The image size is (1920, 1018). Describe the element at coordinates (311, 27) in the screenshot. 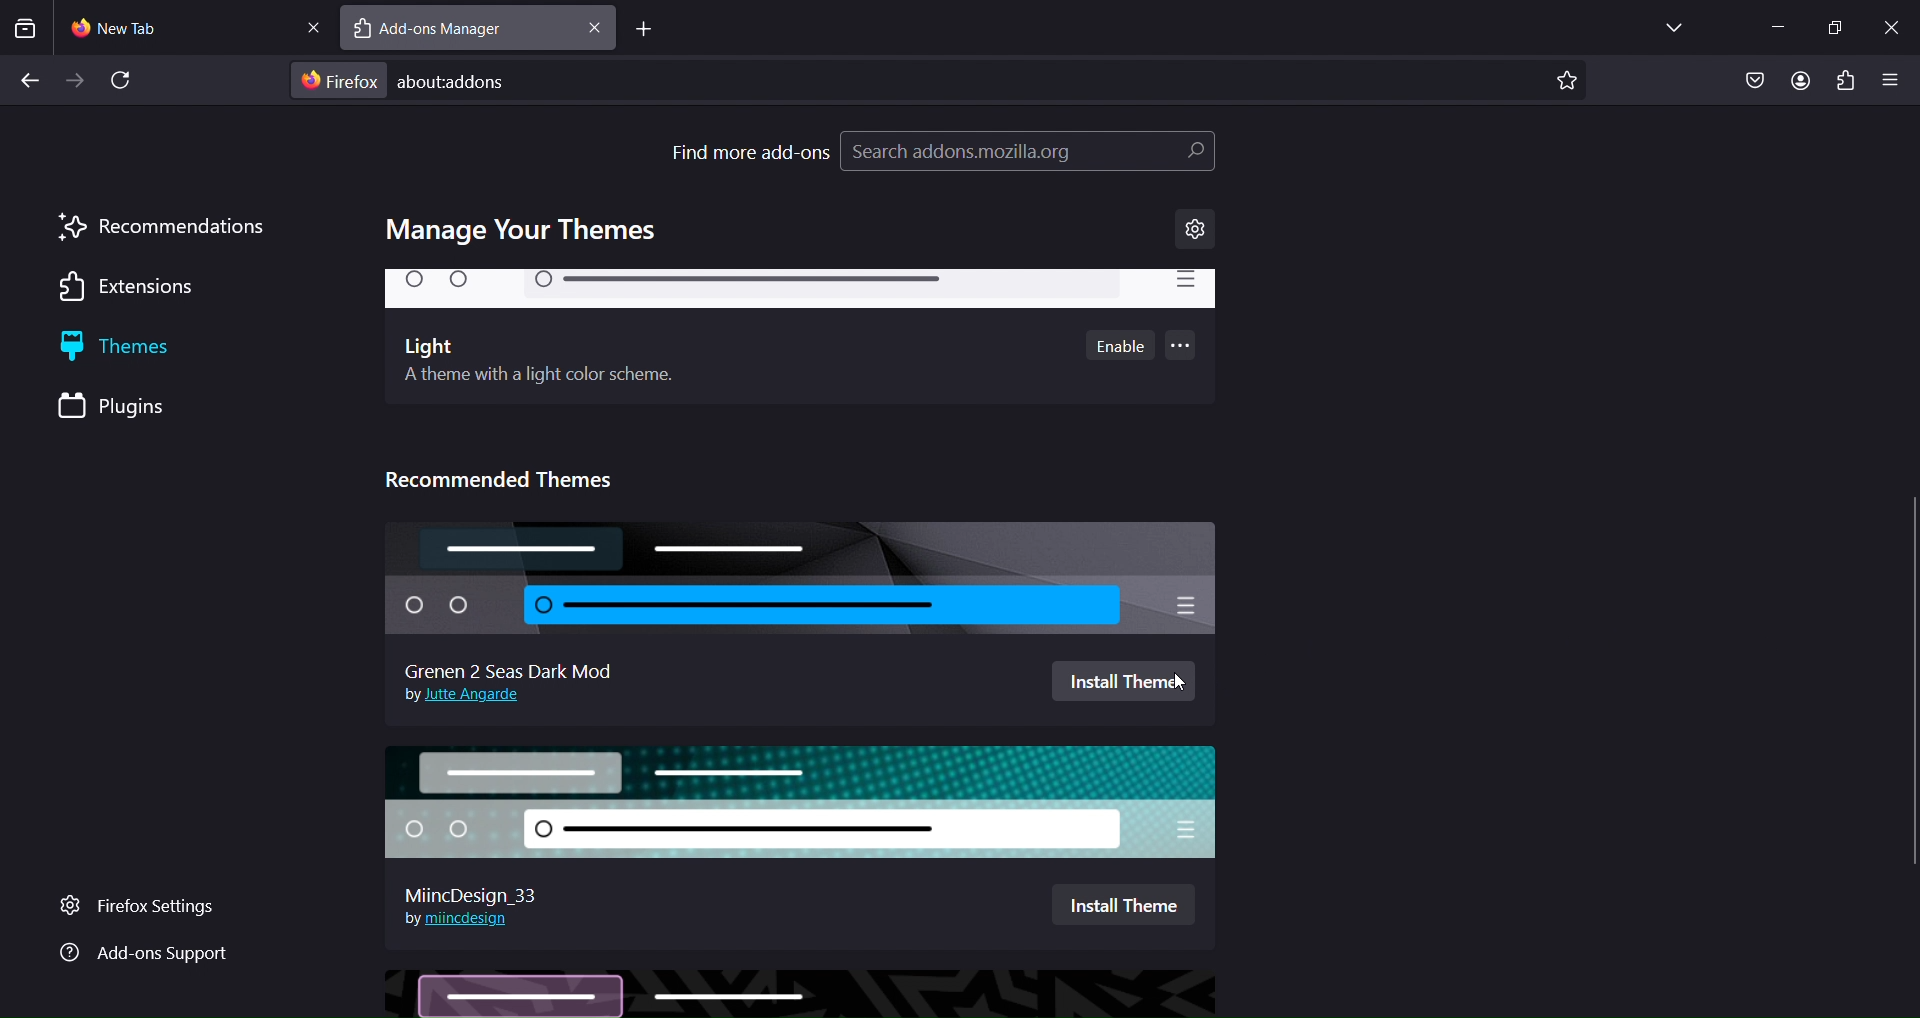

I see `close` at that location.